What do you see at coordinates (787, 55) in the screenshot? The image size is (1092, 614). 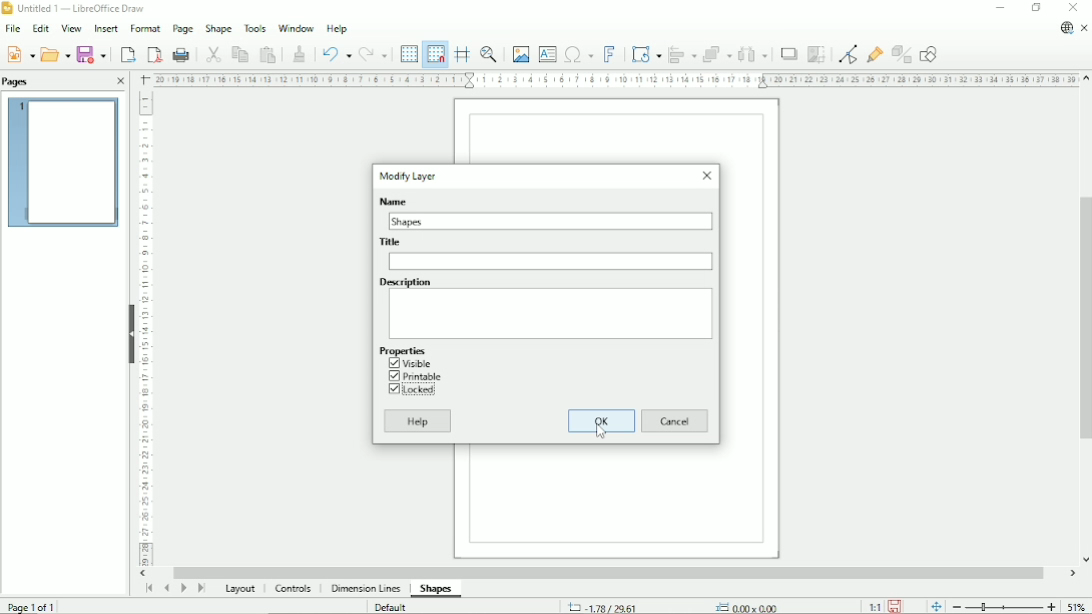 I see `Shadow` at bounding box center [787, 55].